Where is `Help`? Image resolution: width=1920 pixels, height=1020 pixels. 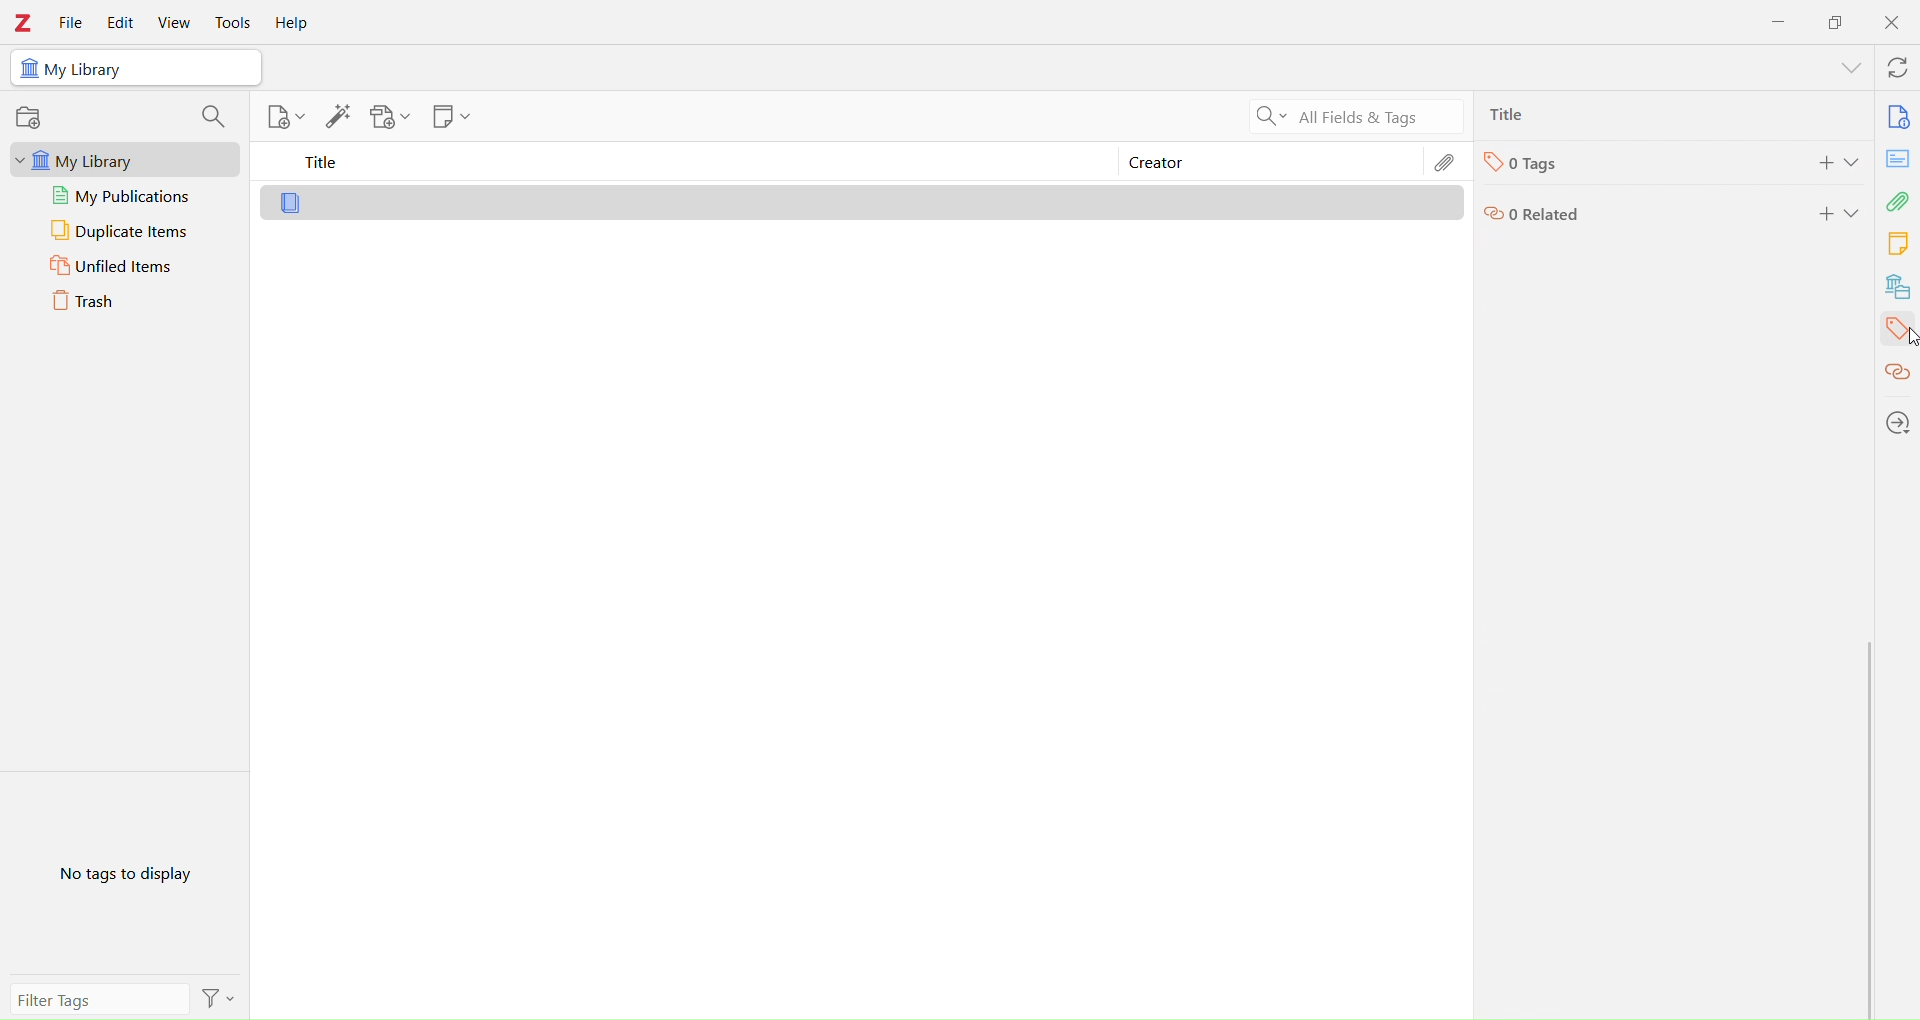
Help is located at coordinates (292, 24).